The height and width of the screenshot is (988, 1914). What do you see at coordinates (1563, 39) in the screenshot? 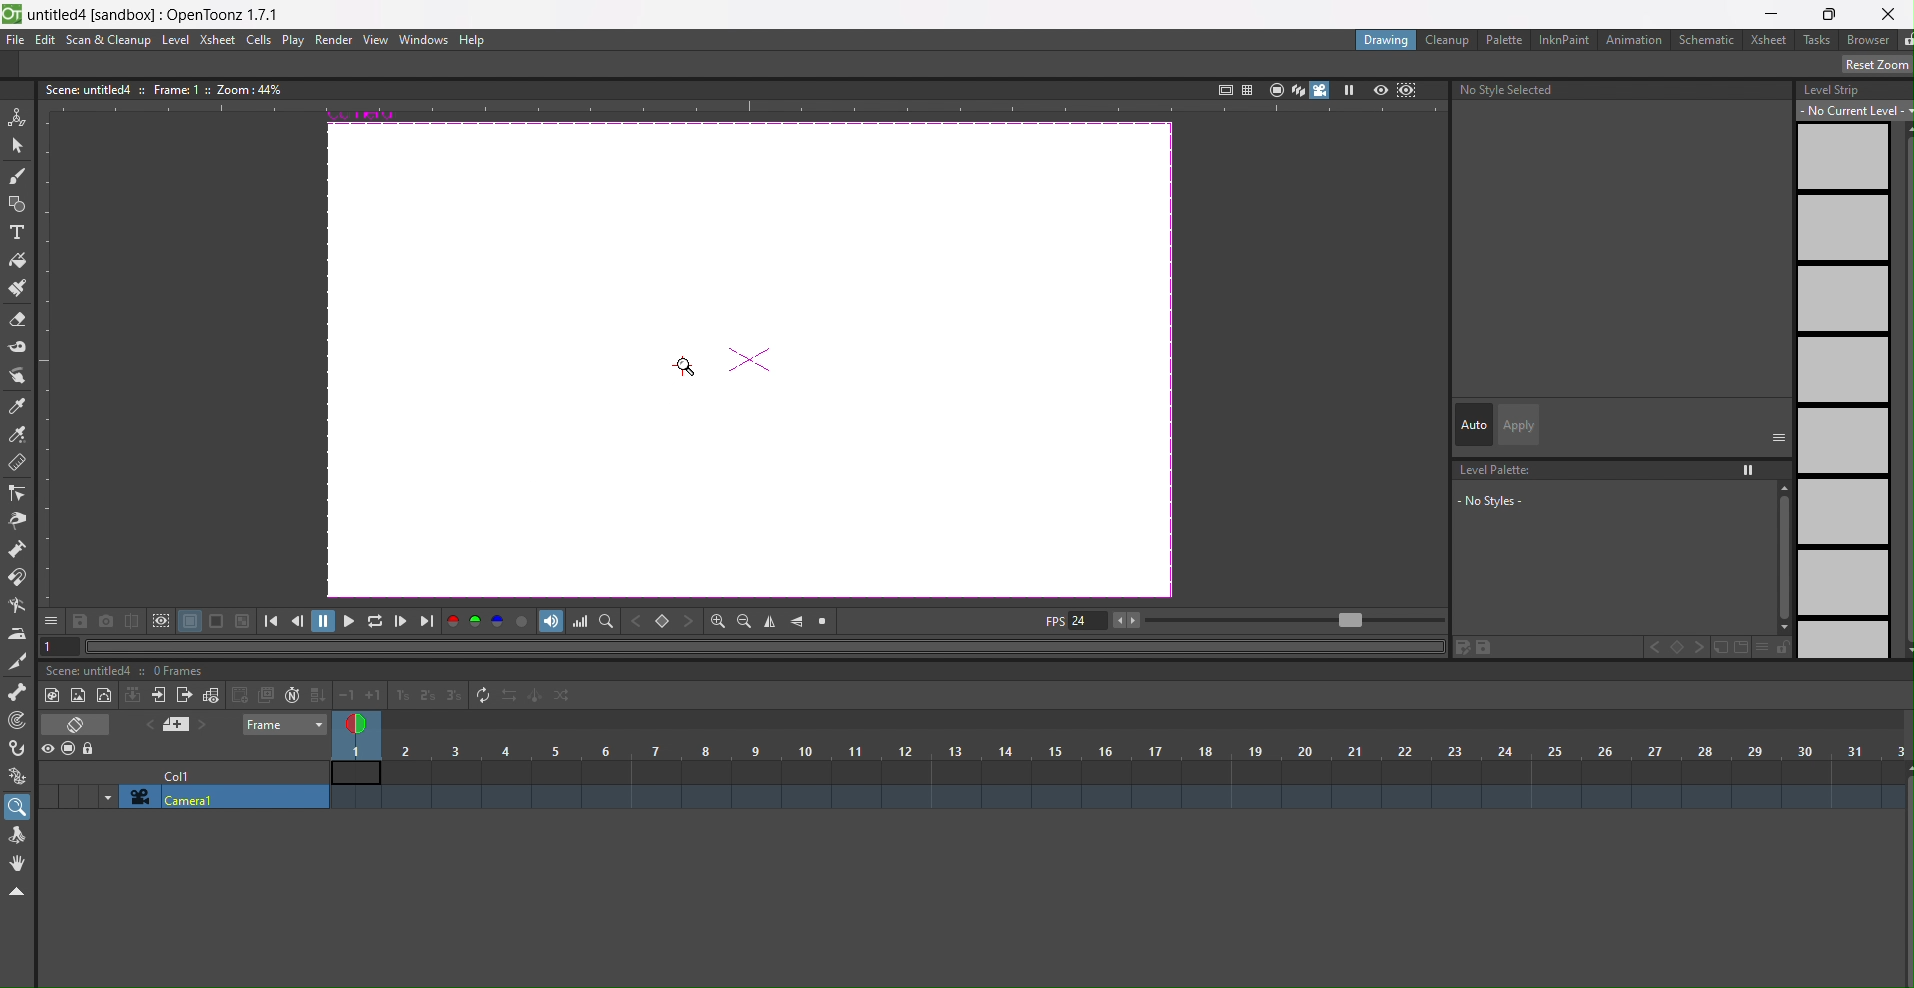
I see `inknpaint` at bounding box center [1563, 39].